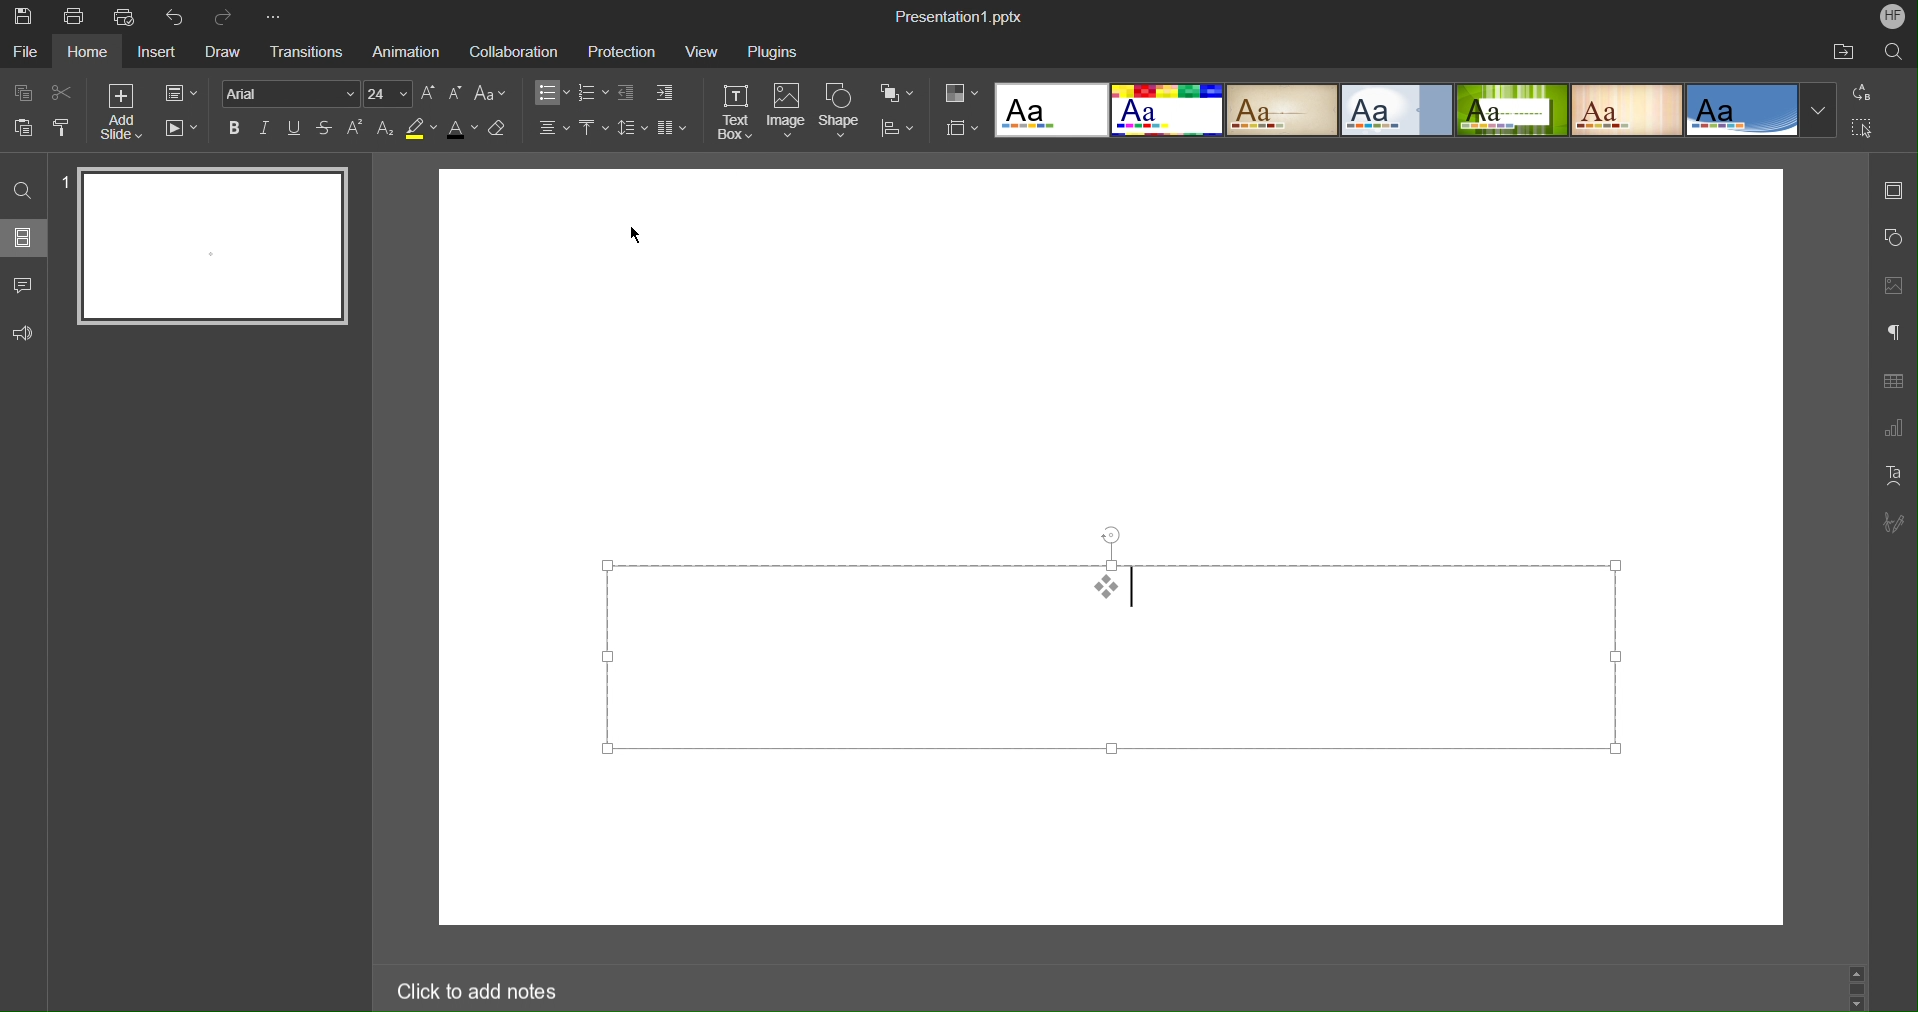 The height and width of the screenshot is (1012, 1918). I want to click on Protection, so click(616, 52).